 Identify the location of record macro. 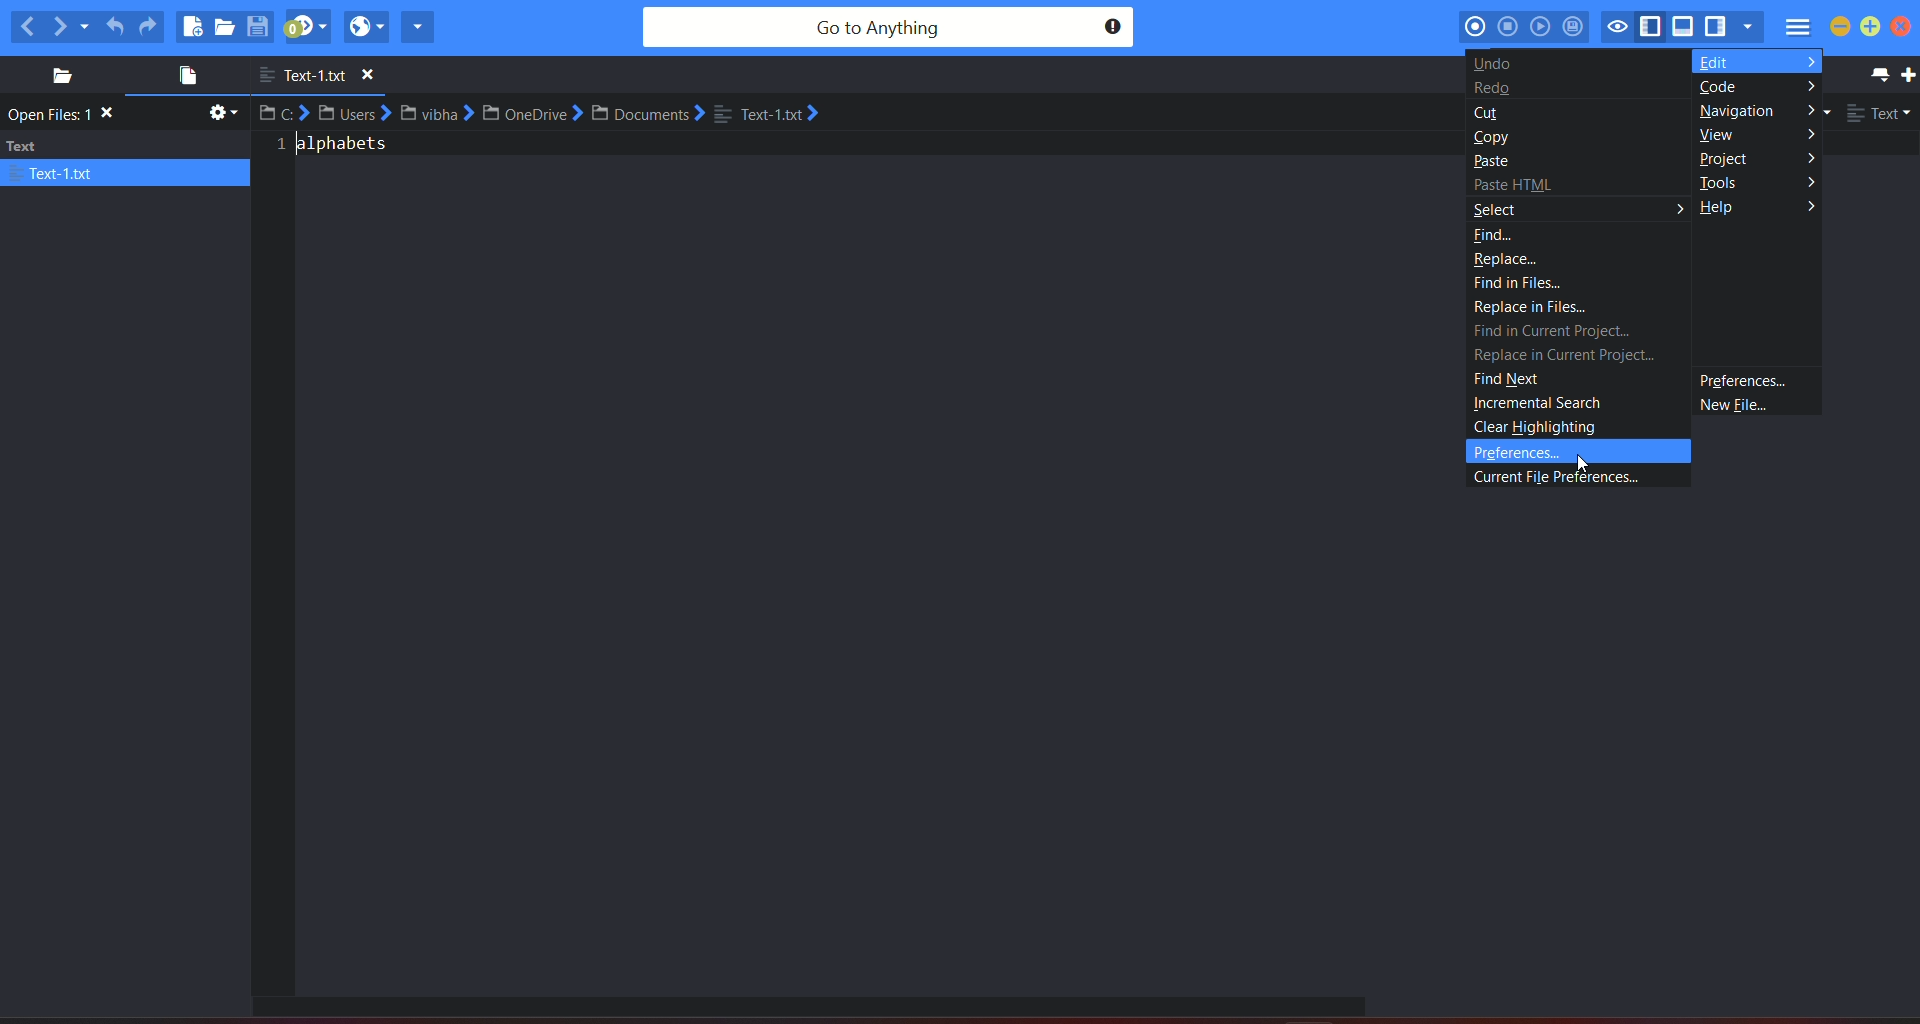
(1475, 26).